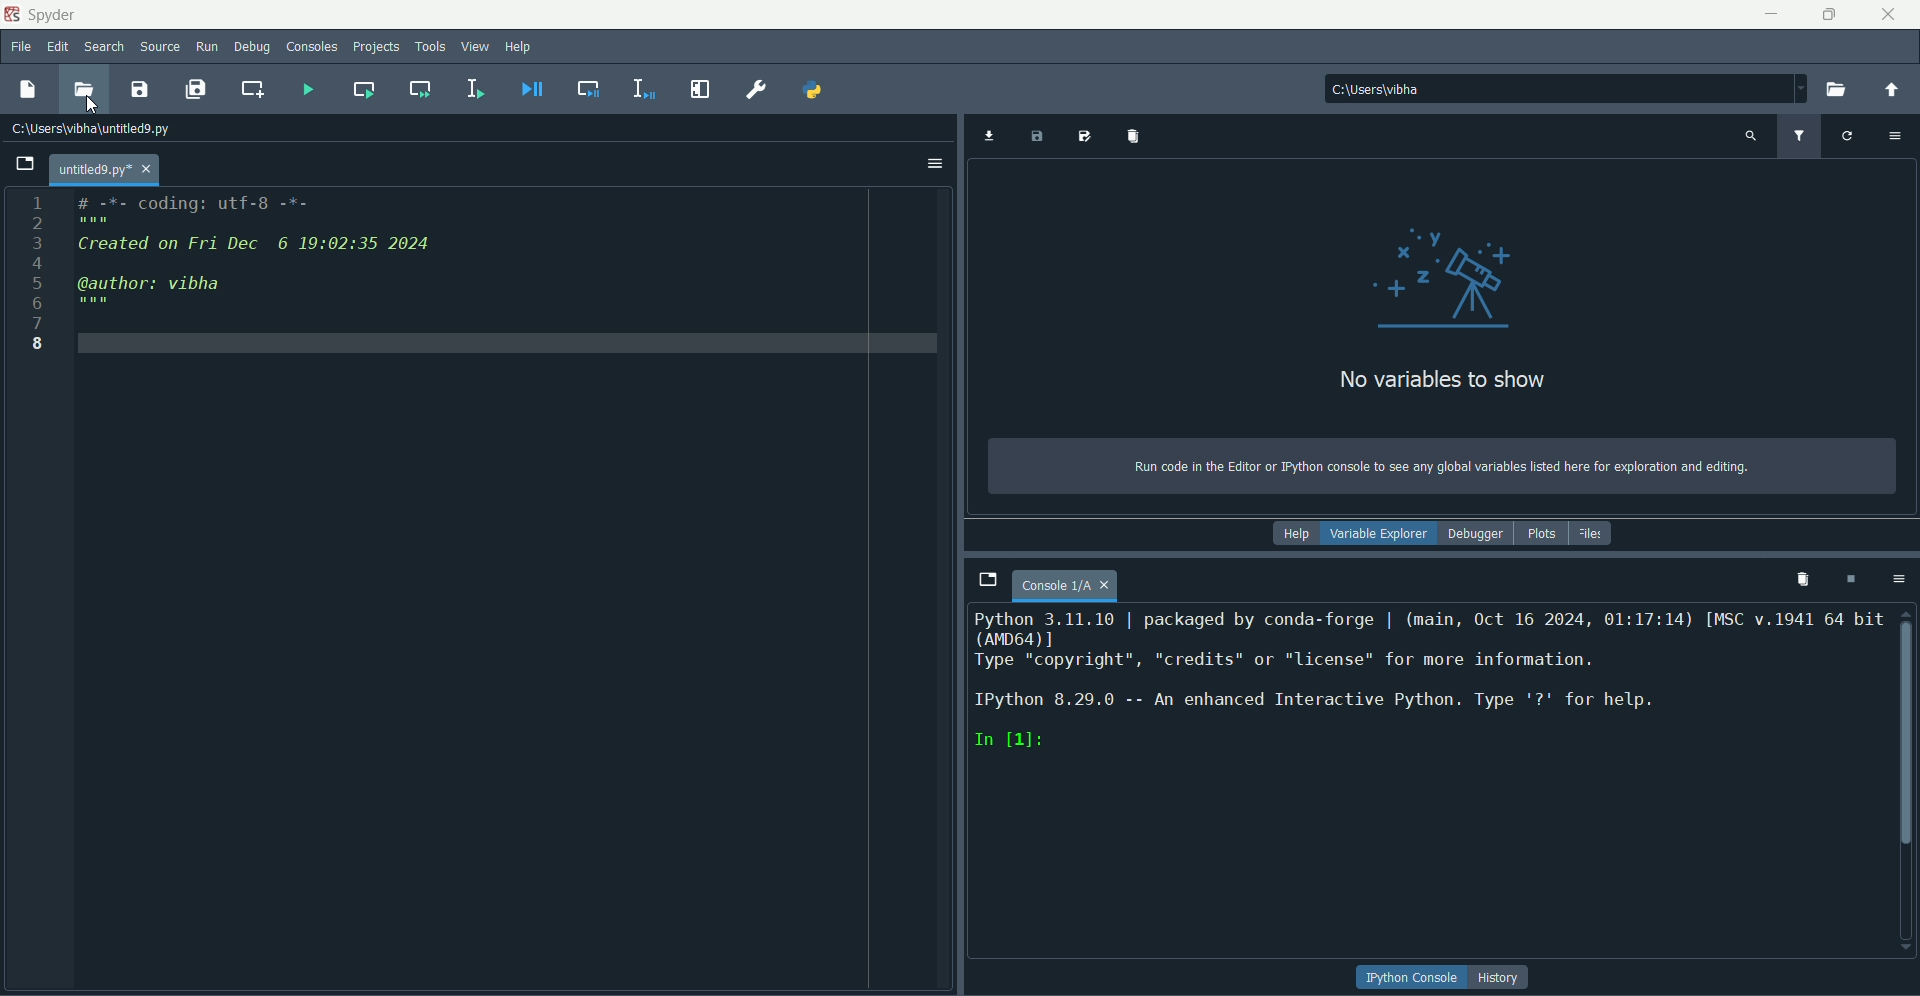 The height and width of the screenshot is (996, 1920). I want to click on file path, so click(90, 127).